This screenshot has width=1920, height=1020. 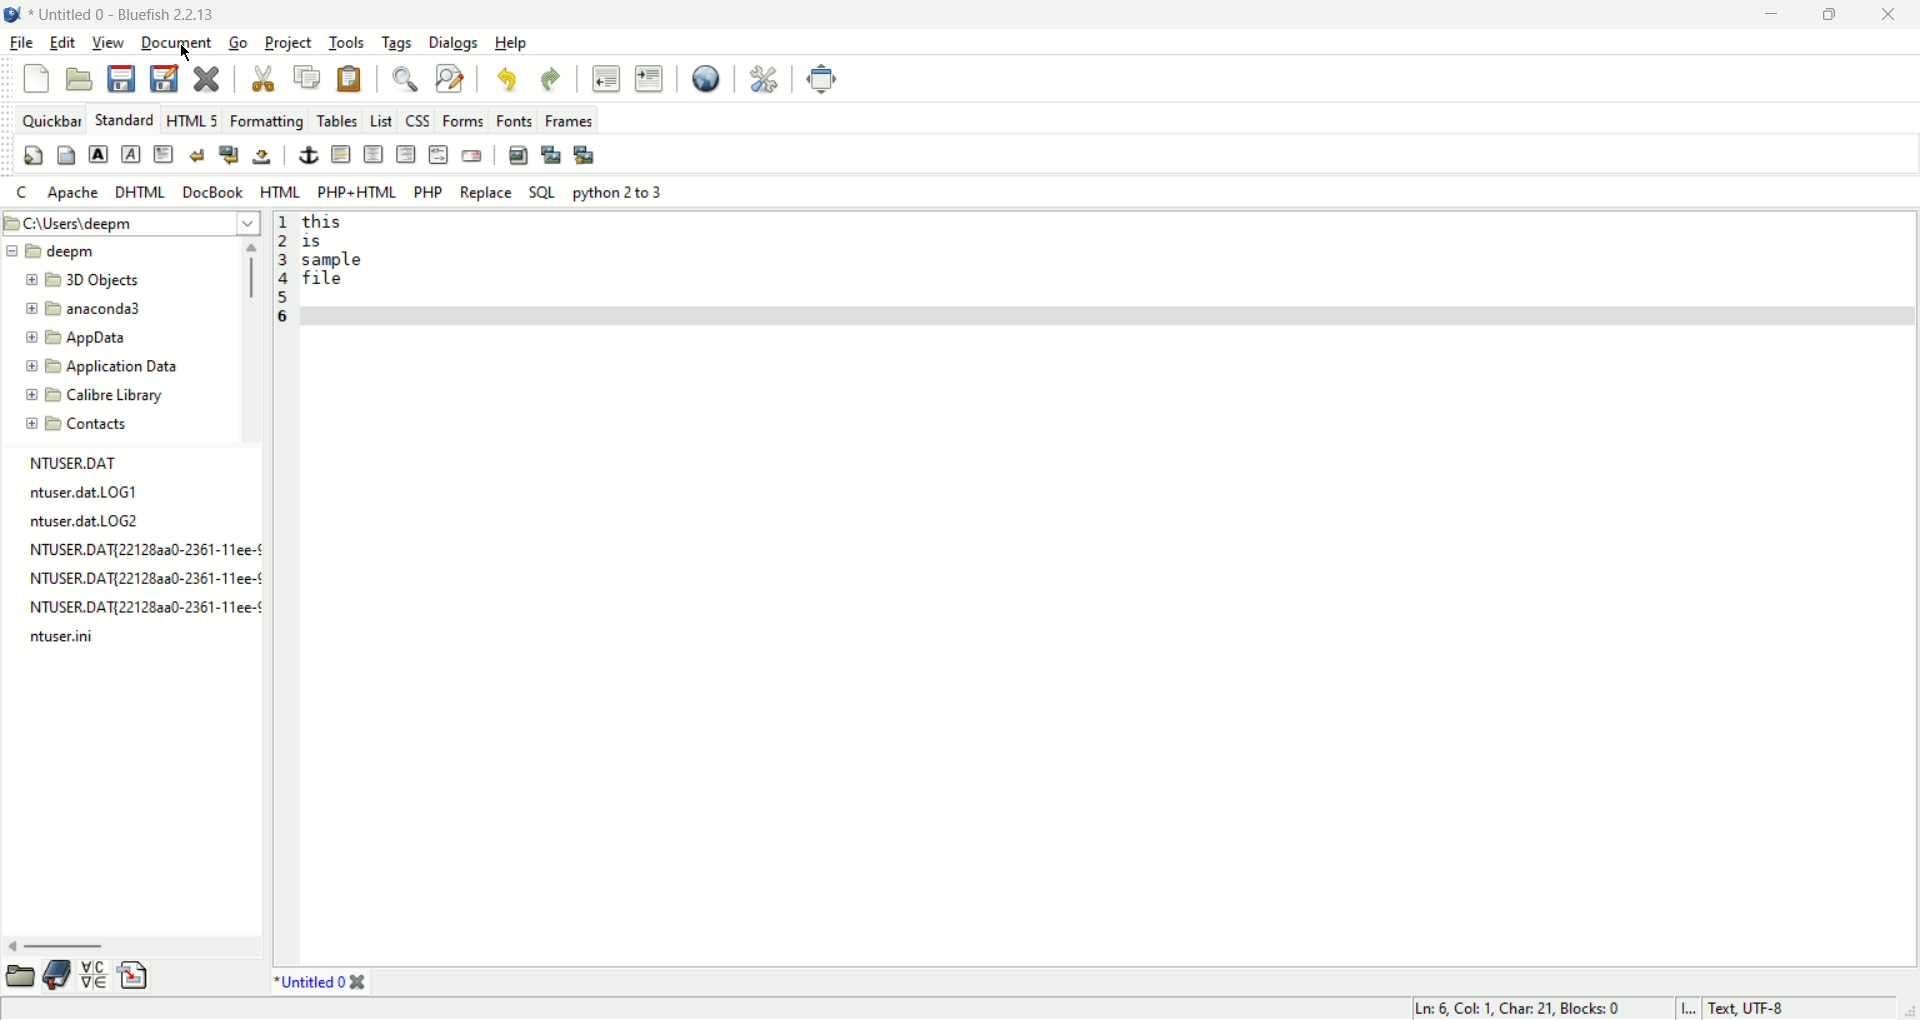 I want to click on ntuser.dat.LOG2, so click(x=84, y=520).